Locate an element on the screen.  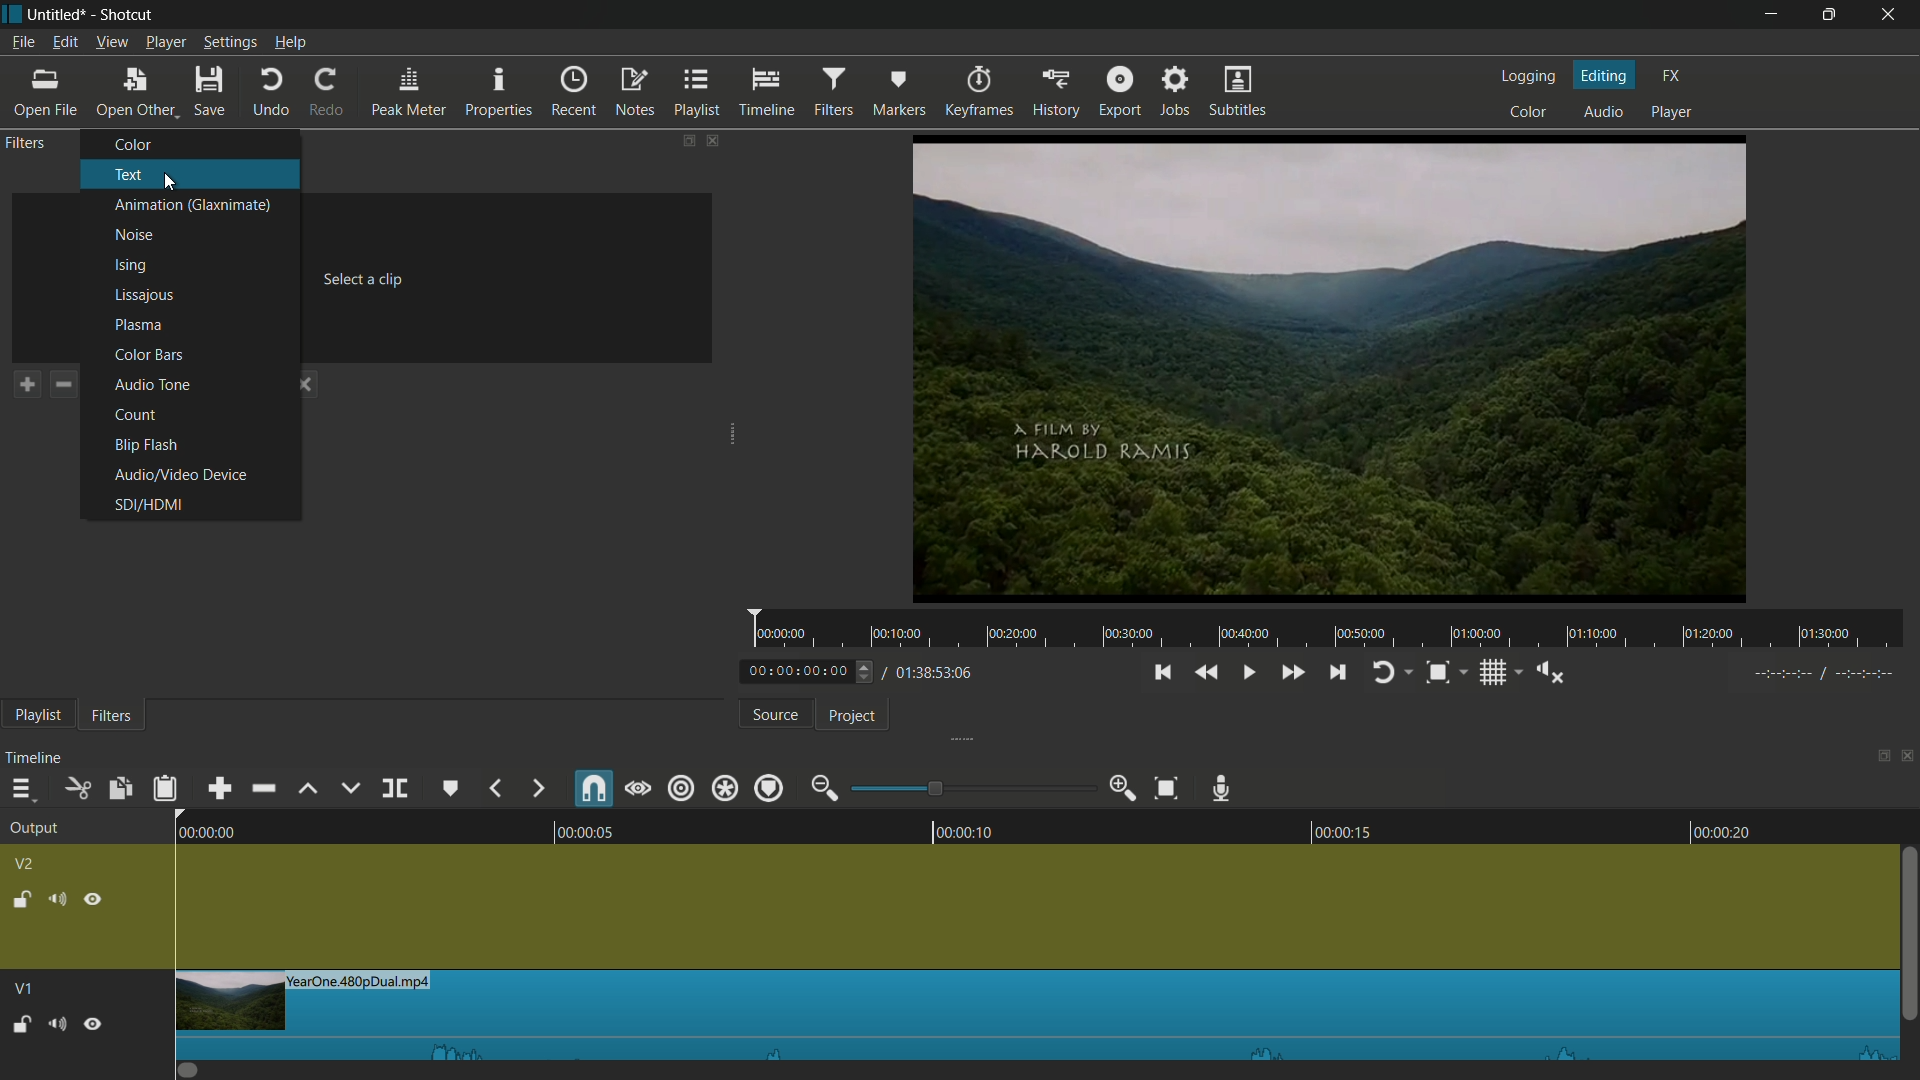
snap is located at coordinates (595, 790).